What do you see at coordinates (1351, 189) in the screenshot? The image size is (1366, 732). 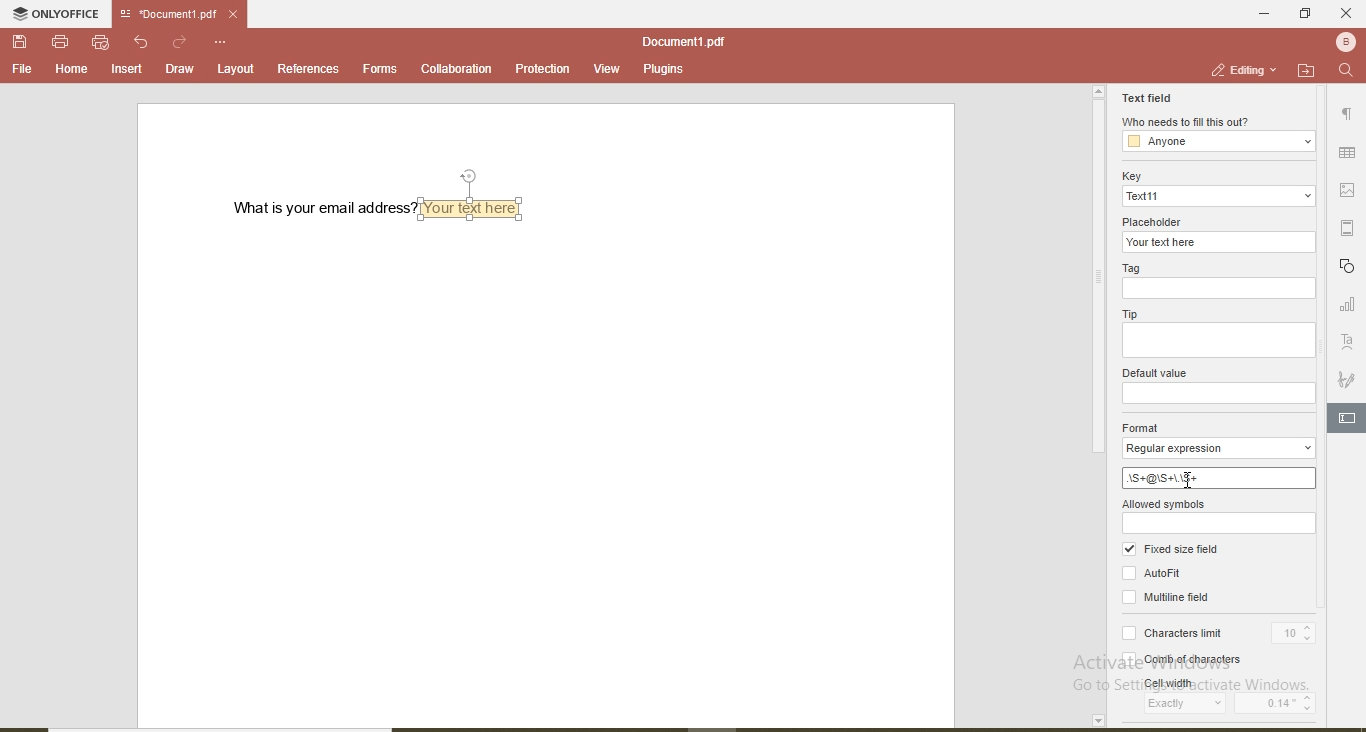 I see `picture` at bounding box center [1351, 189].